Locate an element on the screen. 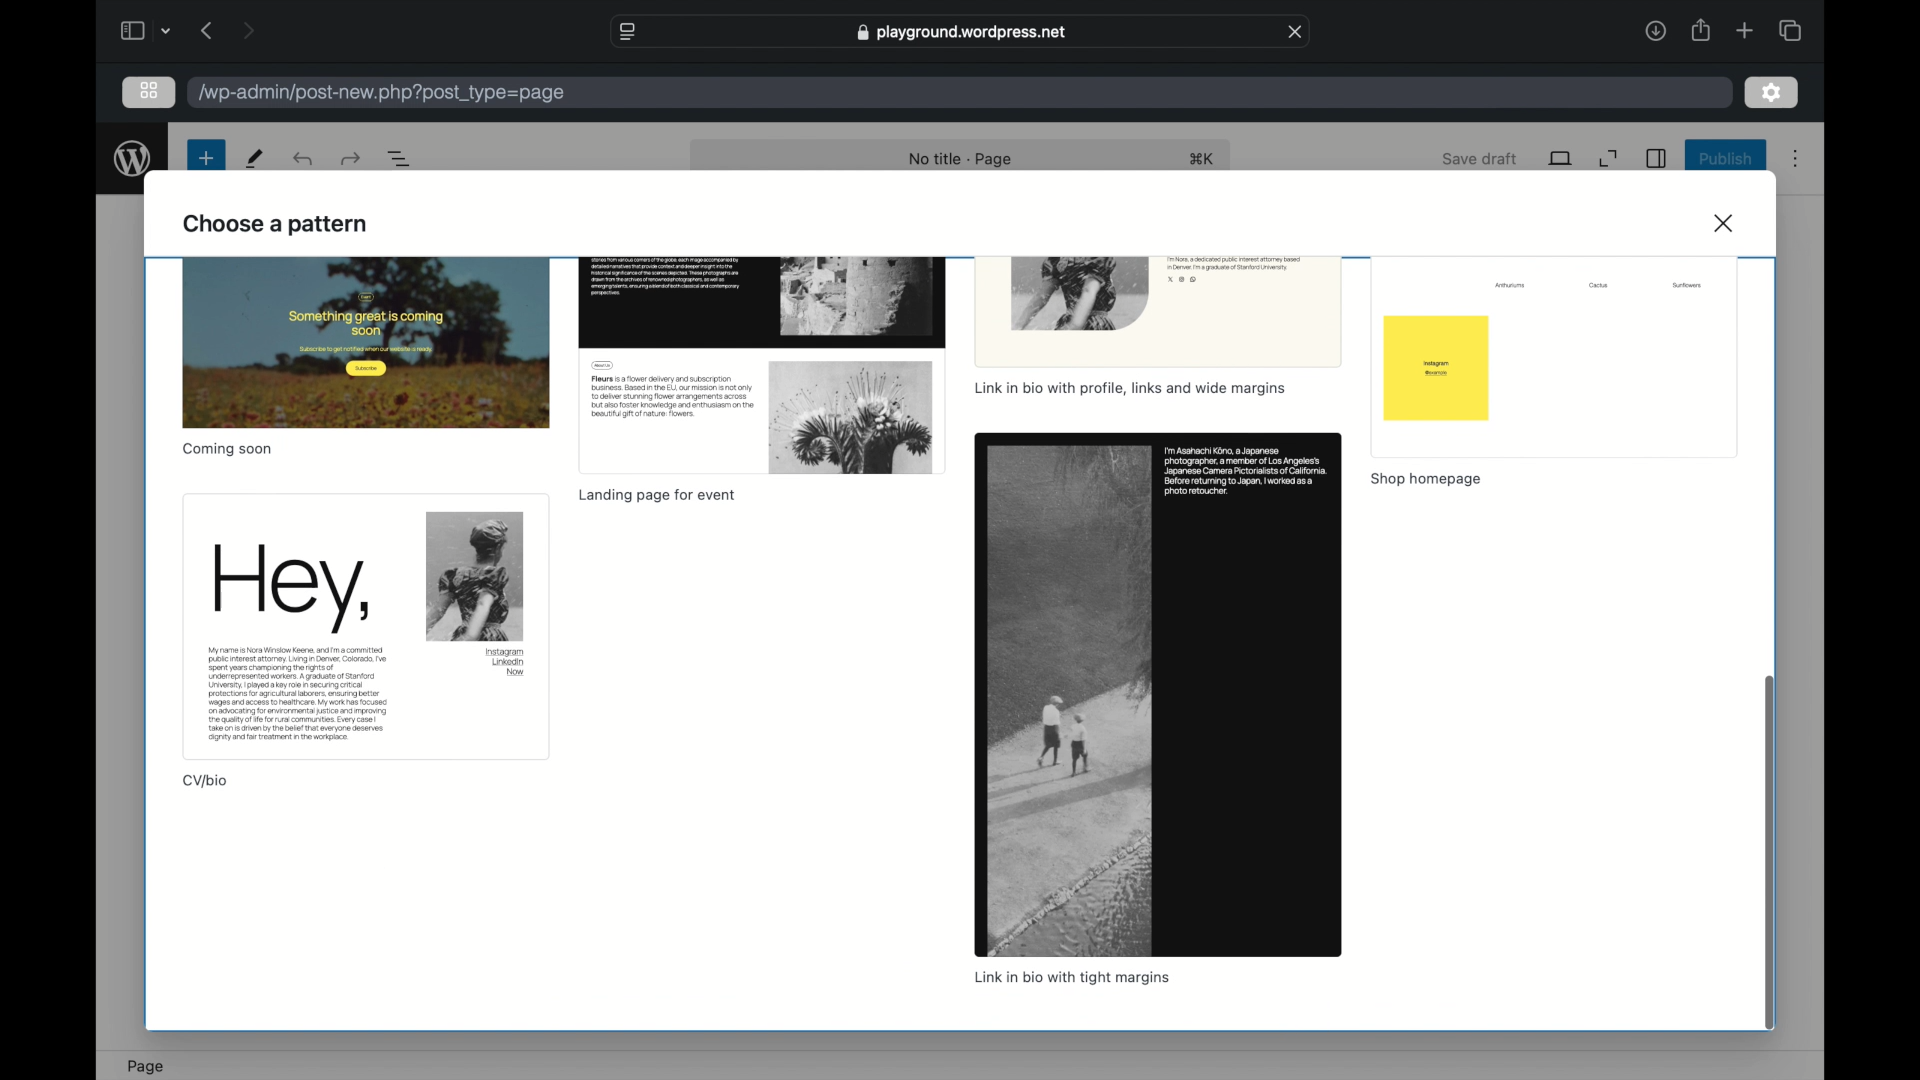  close is located at coordinates (1726, 222).